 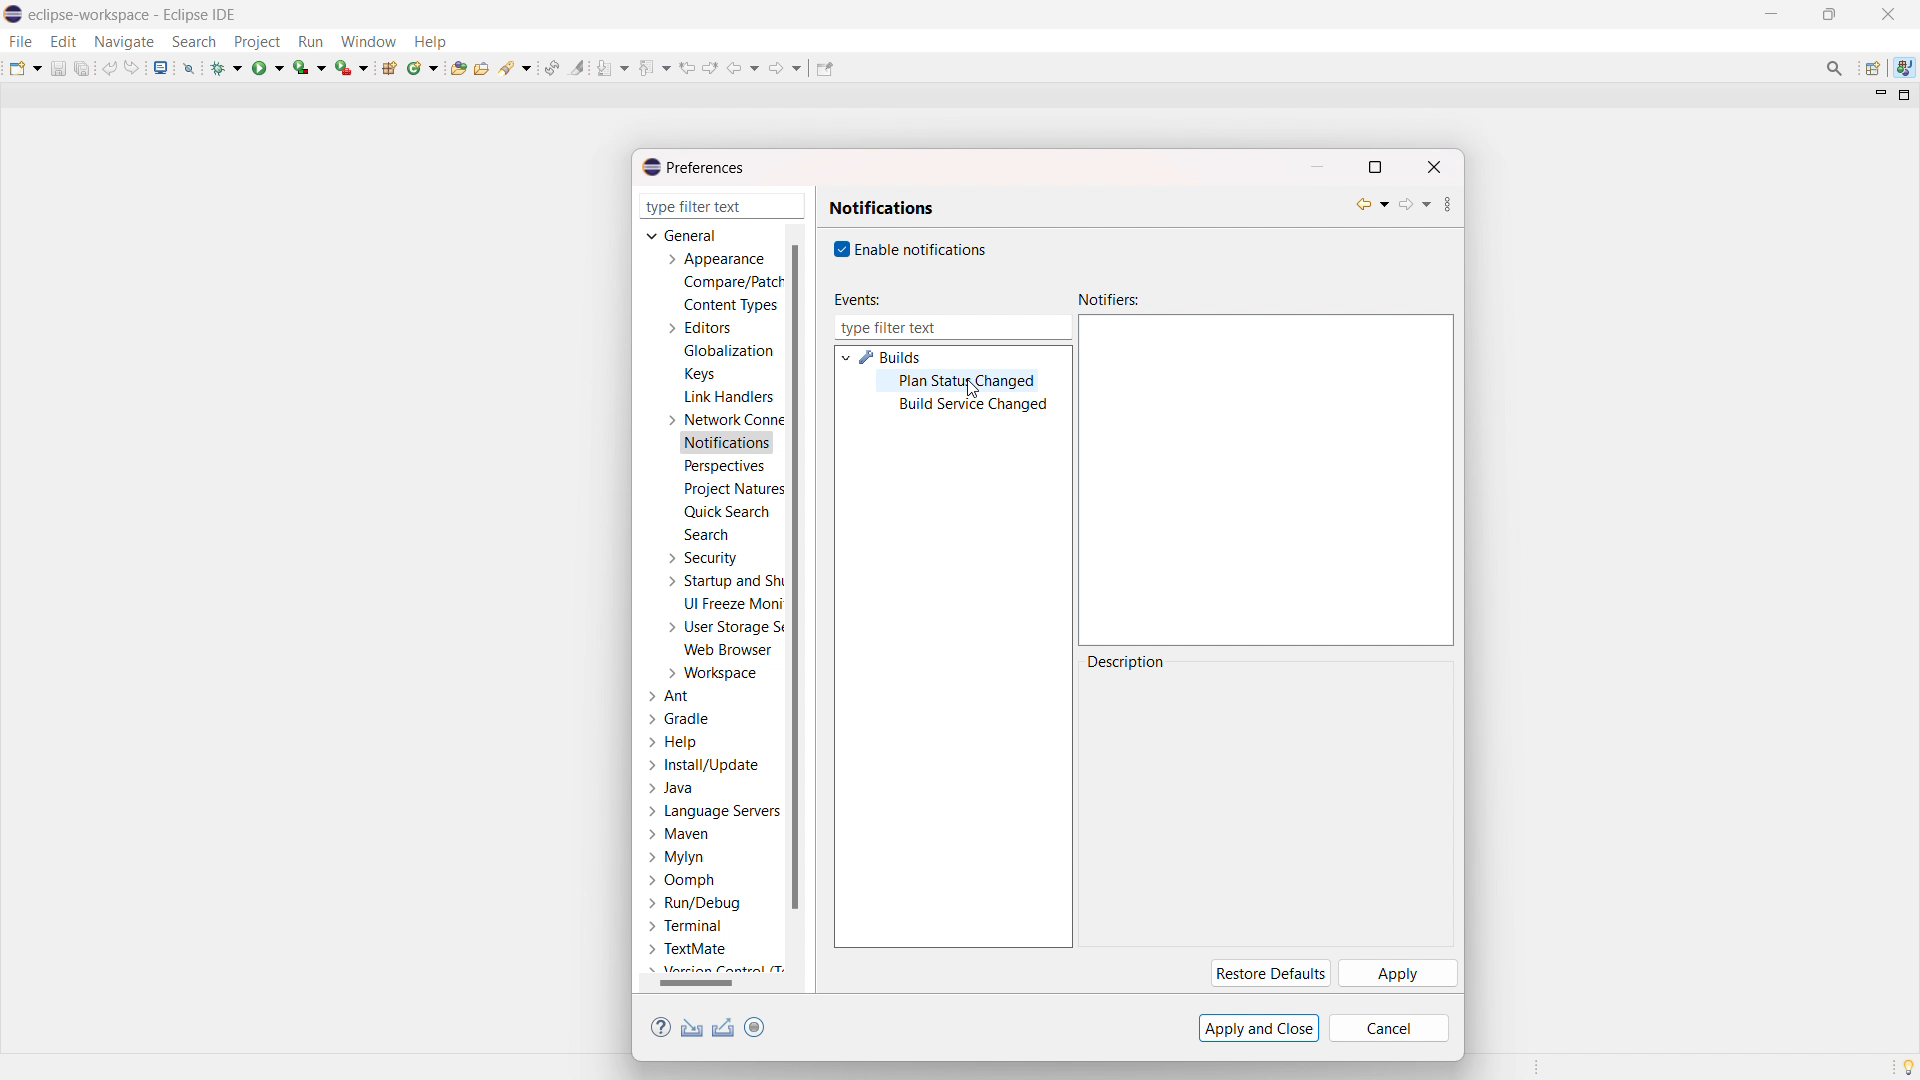 What do you see at coordinates (14, 15) in the screenshot?
I see `logo` at bounding box center [14, 15].